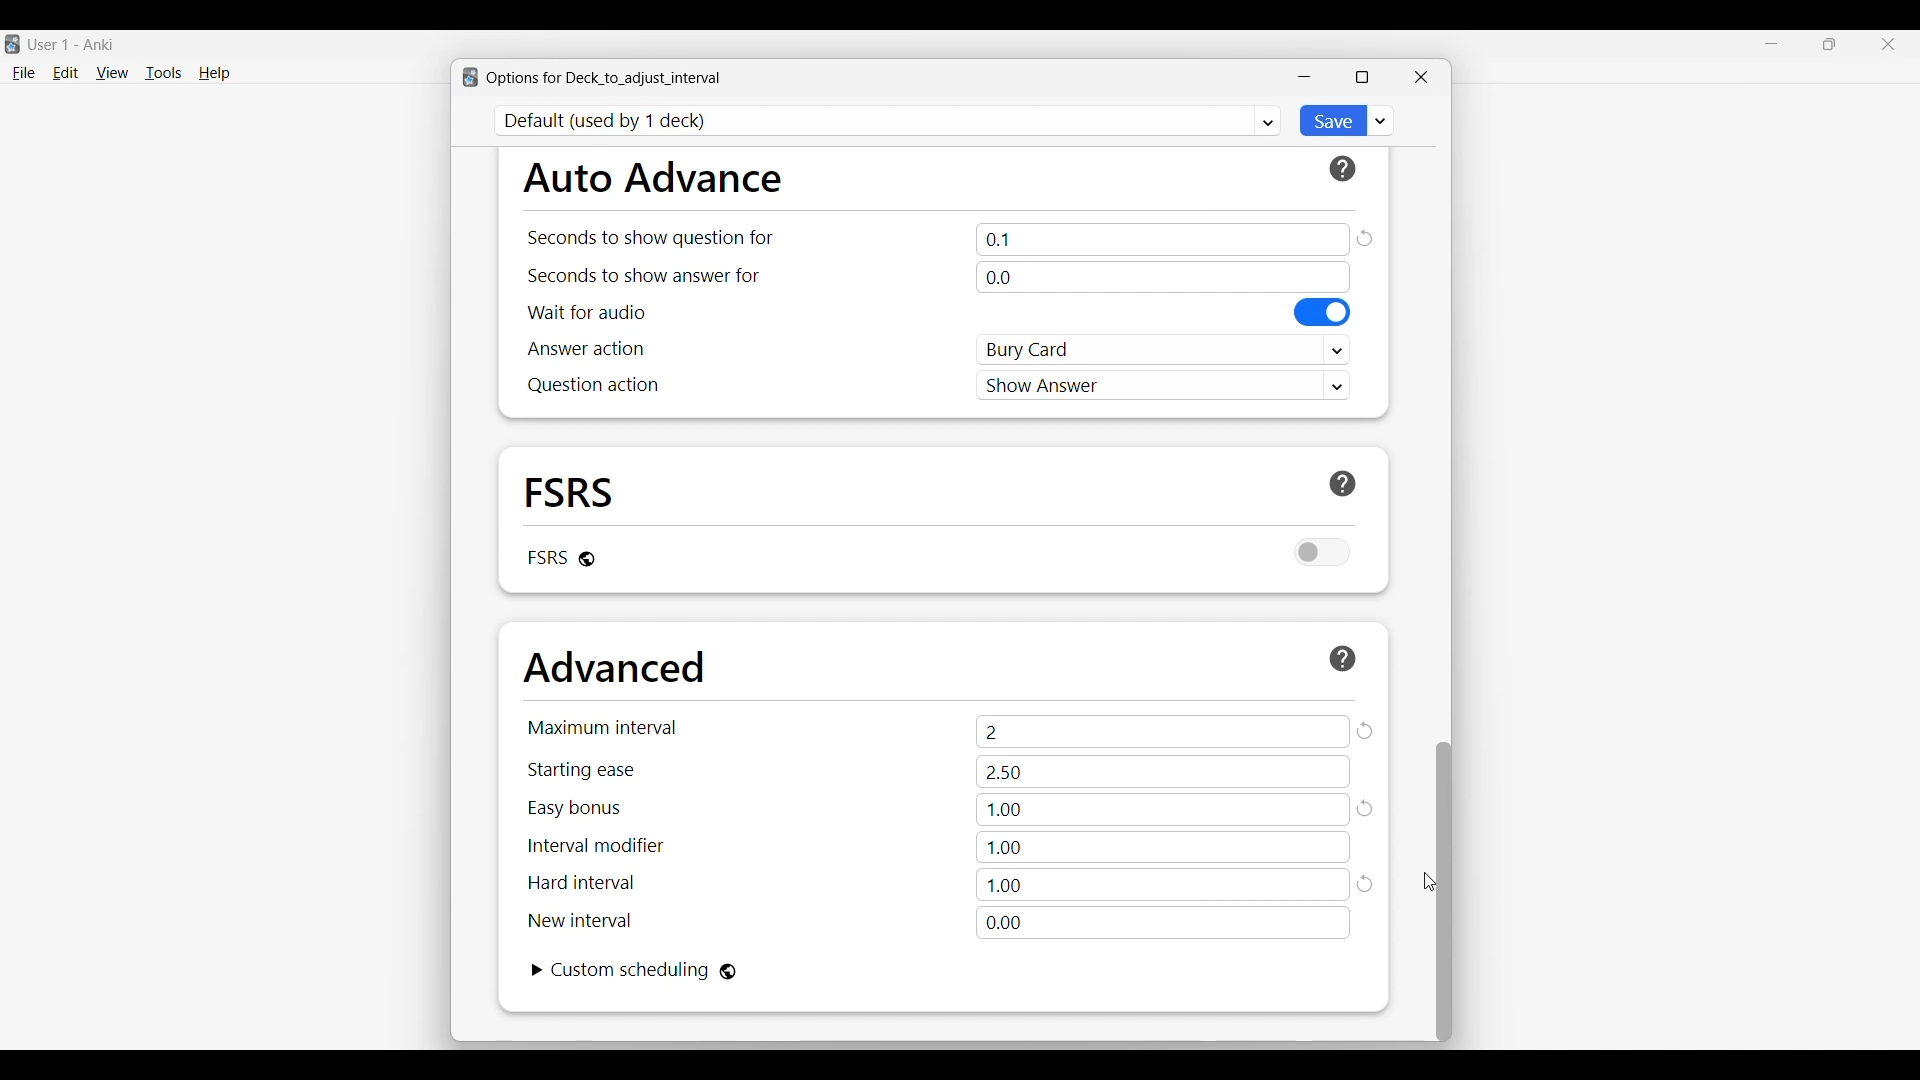 This screenshot has width=1920, height=1080. What do you see at coordinates (603, 727) in the screenshot?
I see `Indicates max. interval` at bounding box center [603, 727].